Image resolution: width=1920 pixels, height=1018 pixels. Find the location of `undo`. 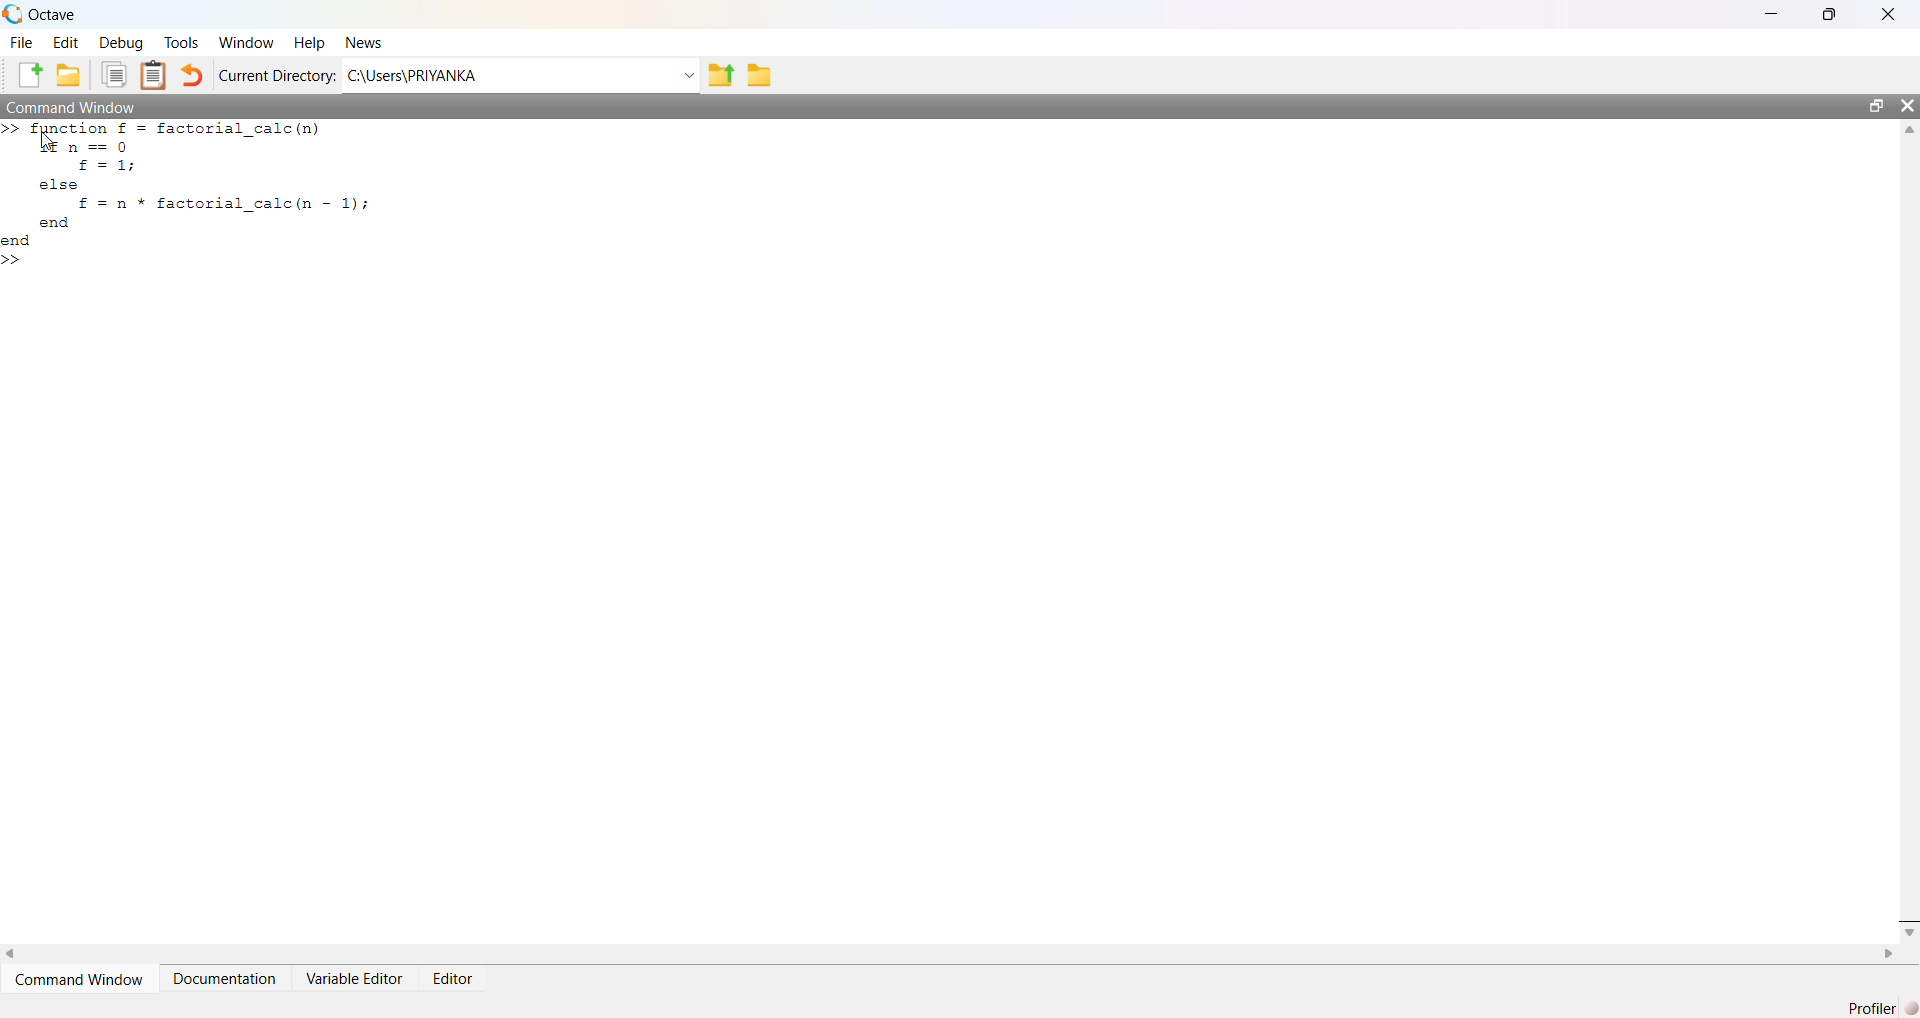

undo is located at coordinates (192, 76).